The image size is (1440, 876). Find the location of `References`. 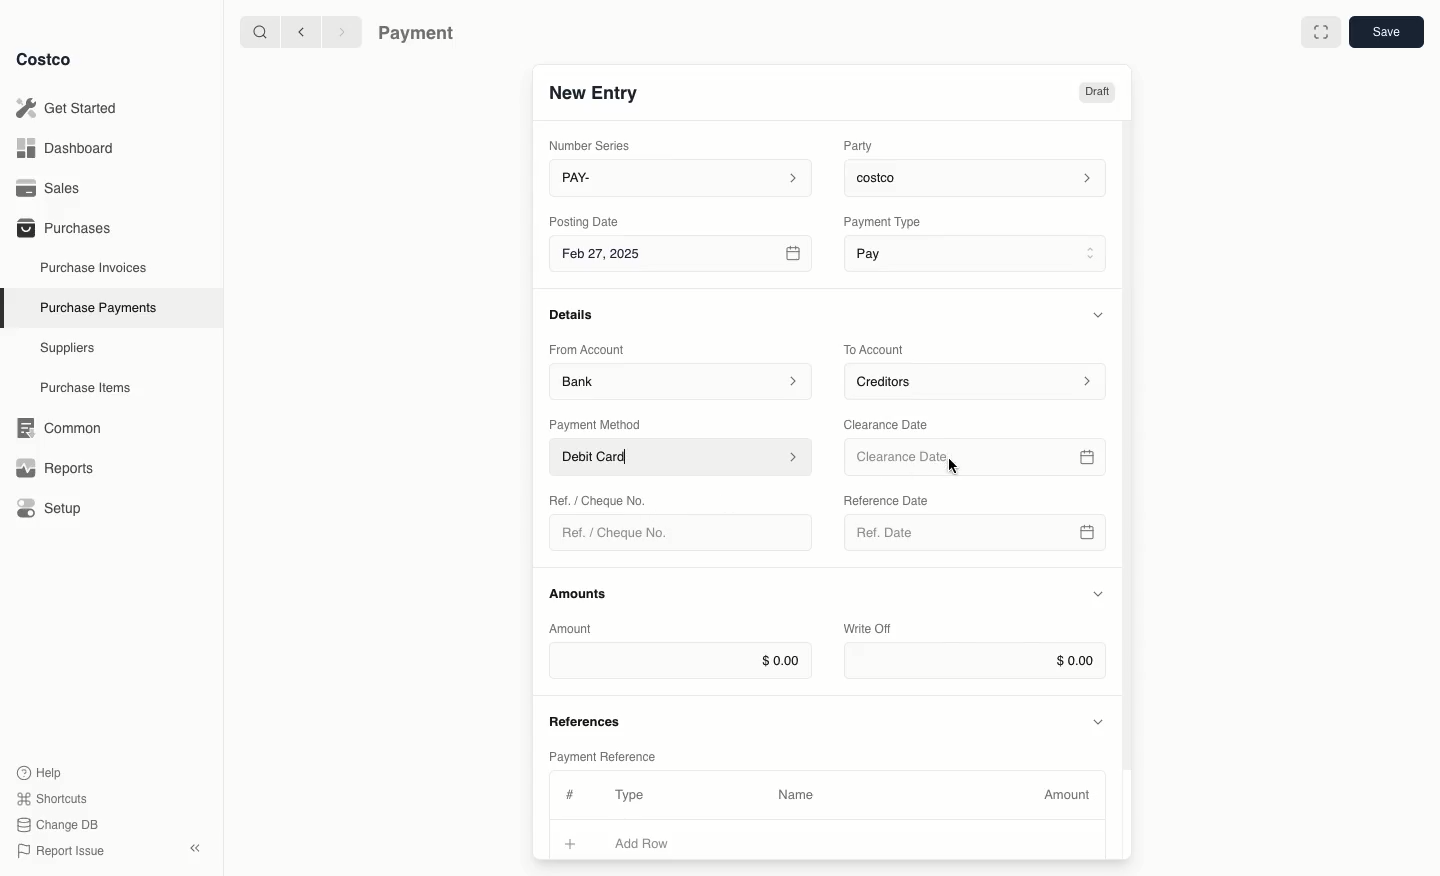

References is located at coordinates (588, 719).